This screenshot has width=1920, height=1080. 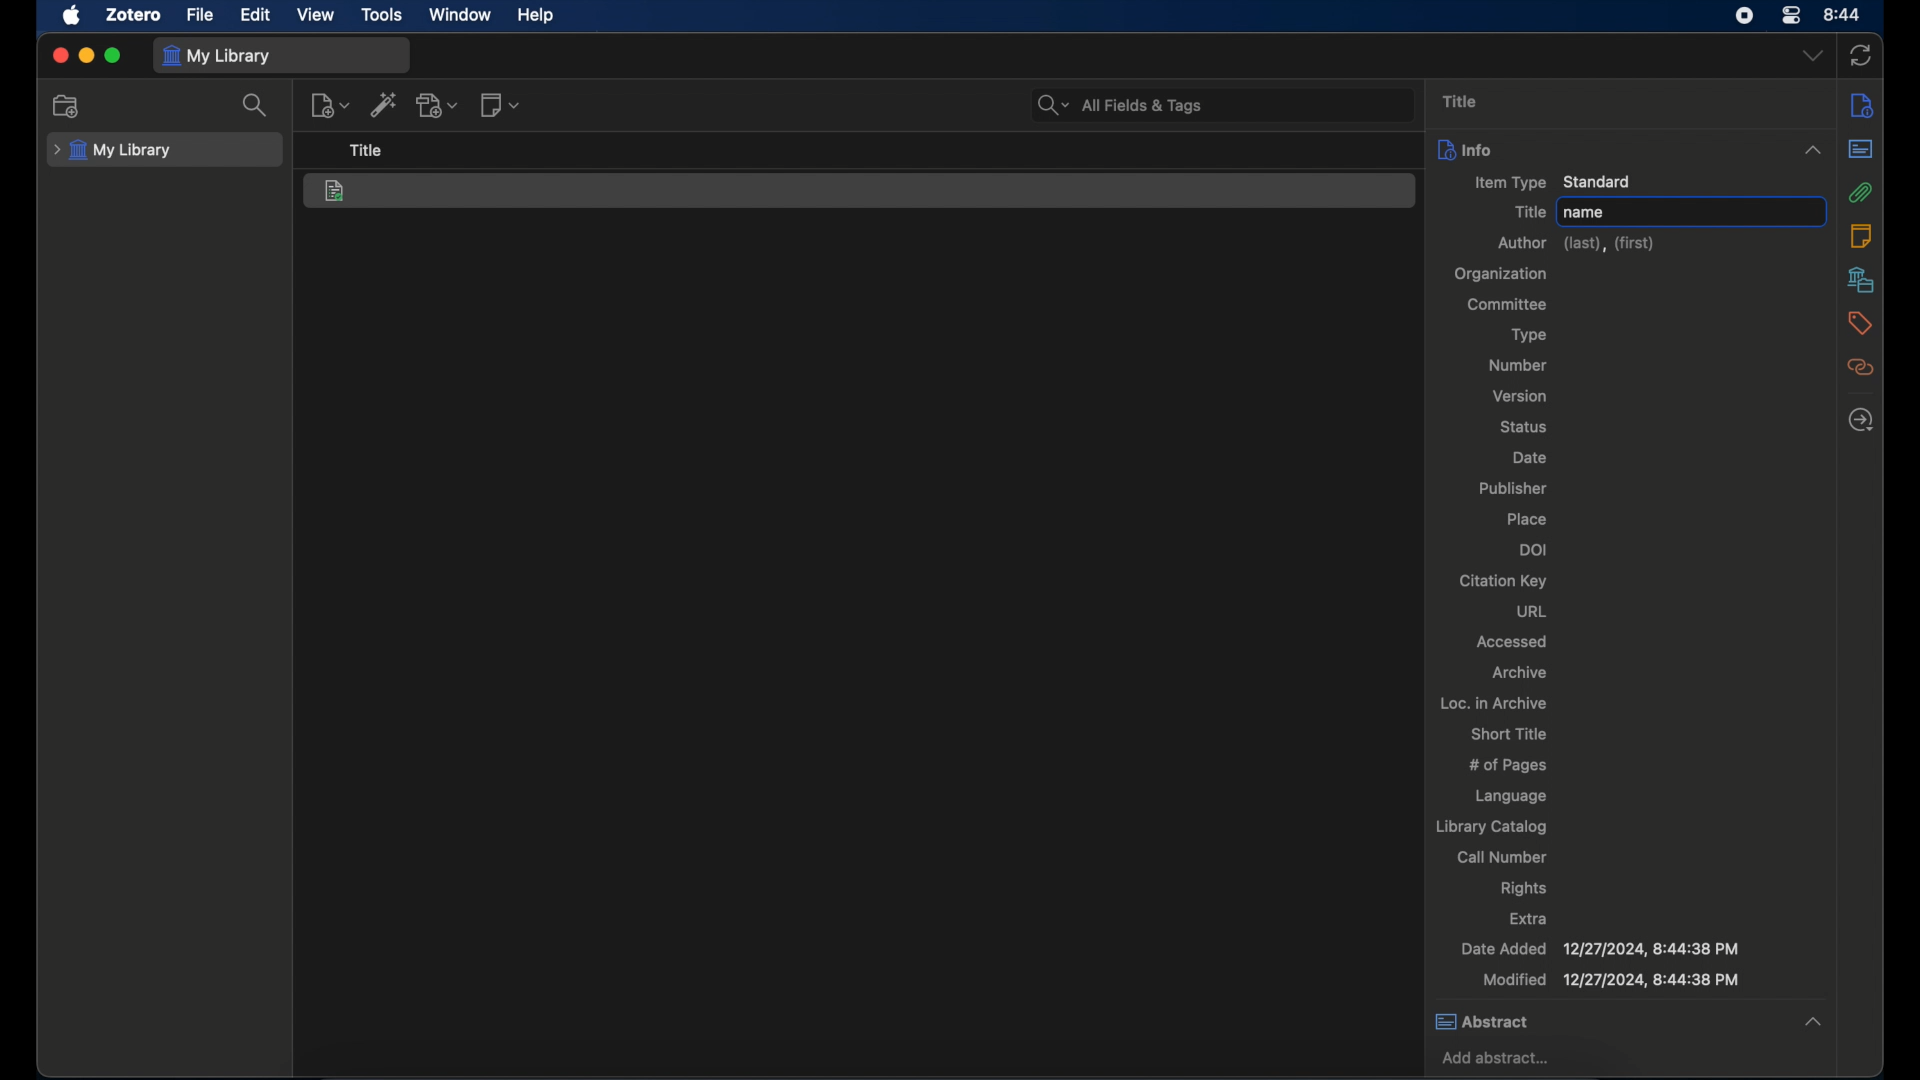 I want to click on publisher, so click(x=1511, y=489).